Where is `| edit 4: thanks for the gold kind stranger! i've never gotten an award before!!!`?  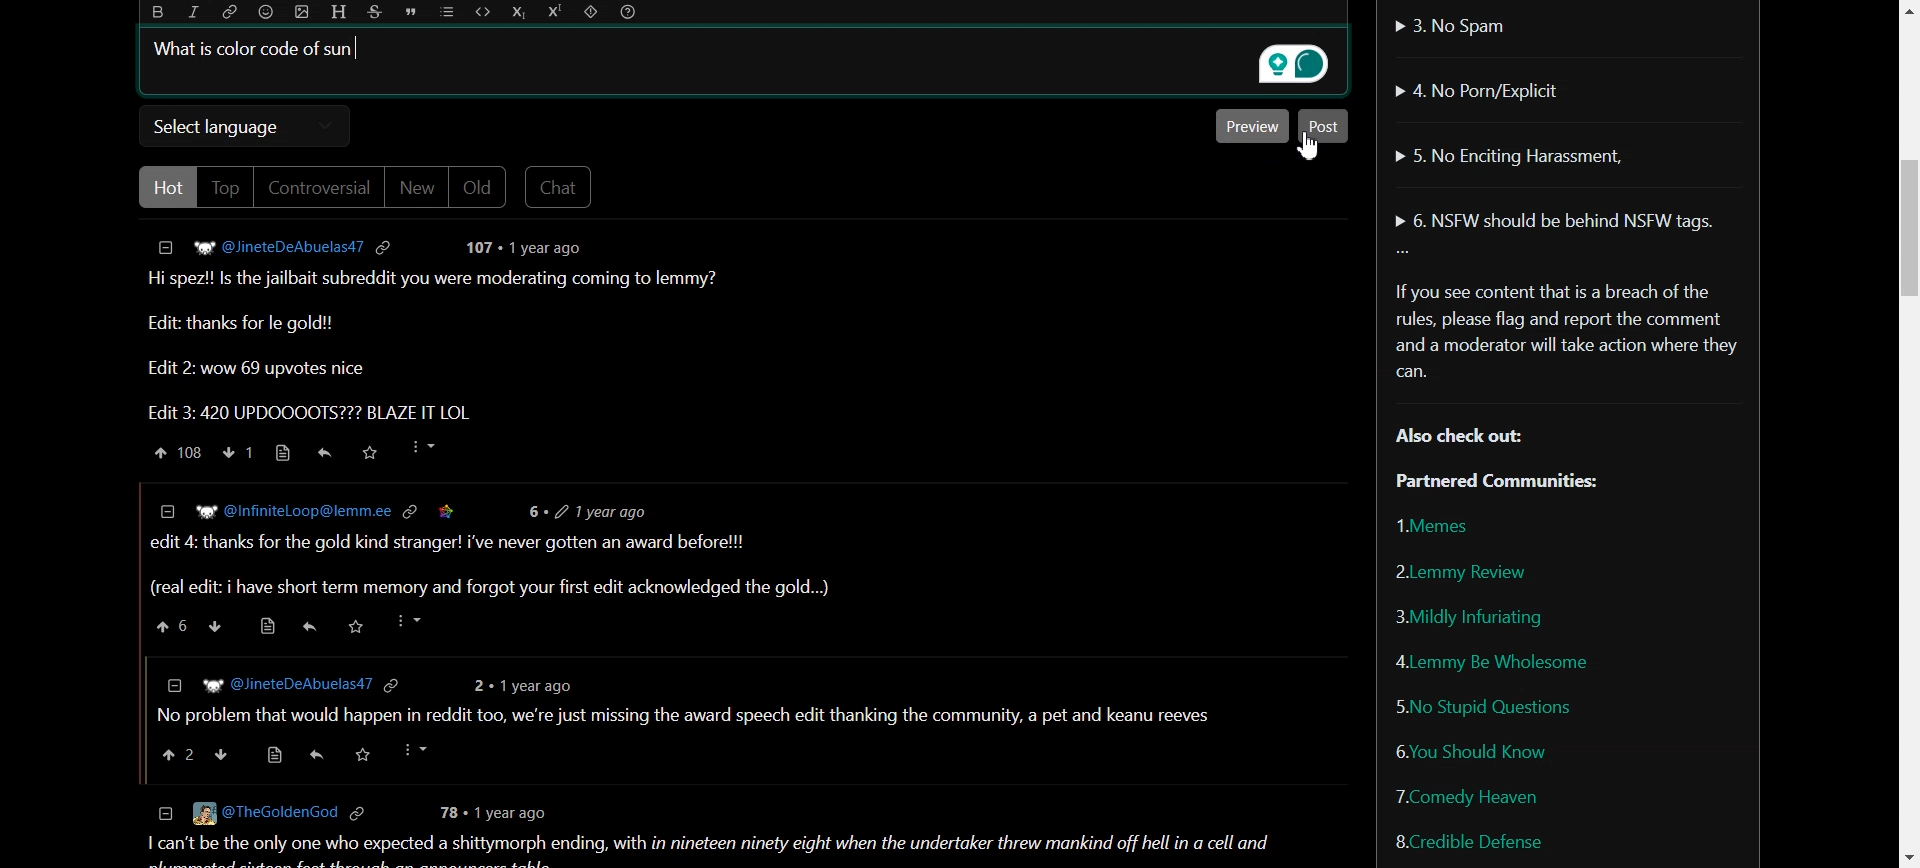
| edit 4: thanks for the gold kind stranger! i've never gotten an award before!!! is located at coordinates (449, 544).